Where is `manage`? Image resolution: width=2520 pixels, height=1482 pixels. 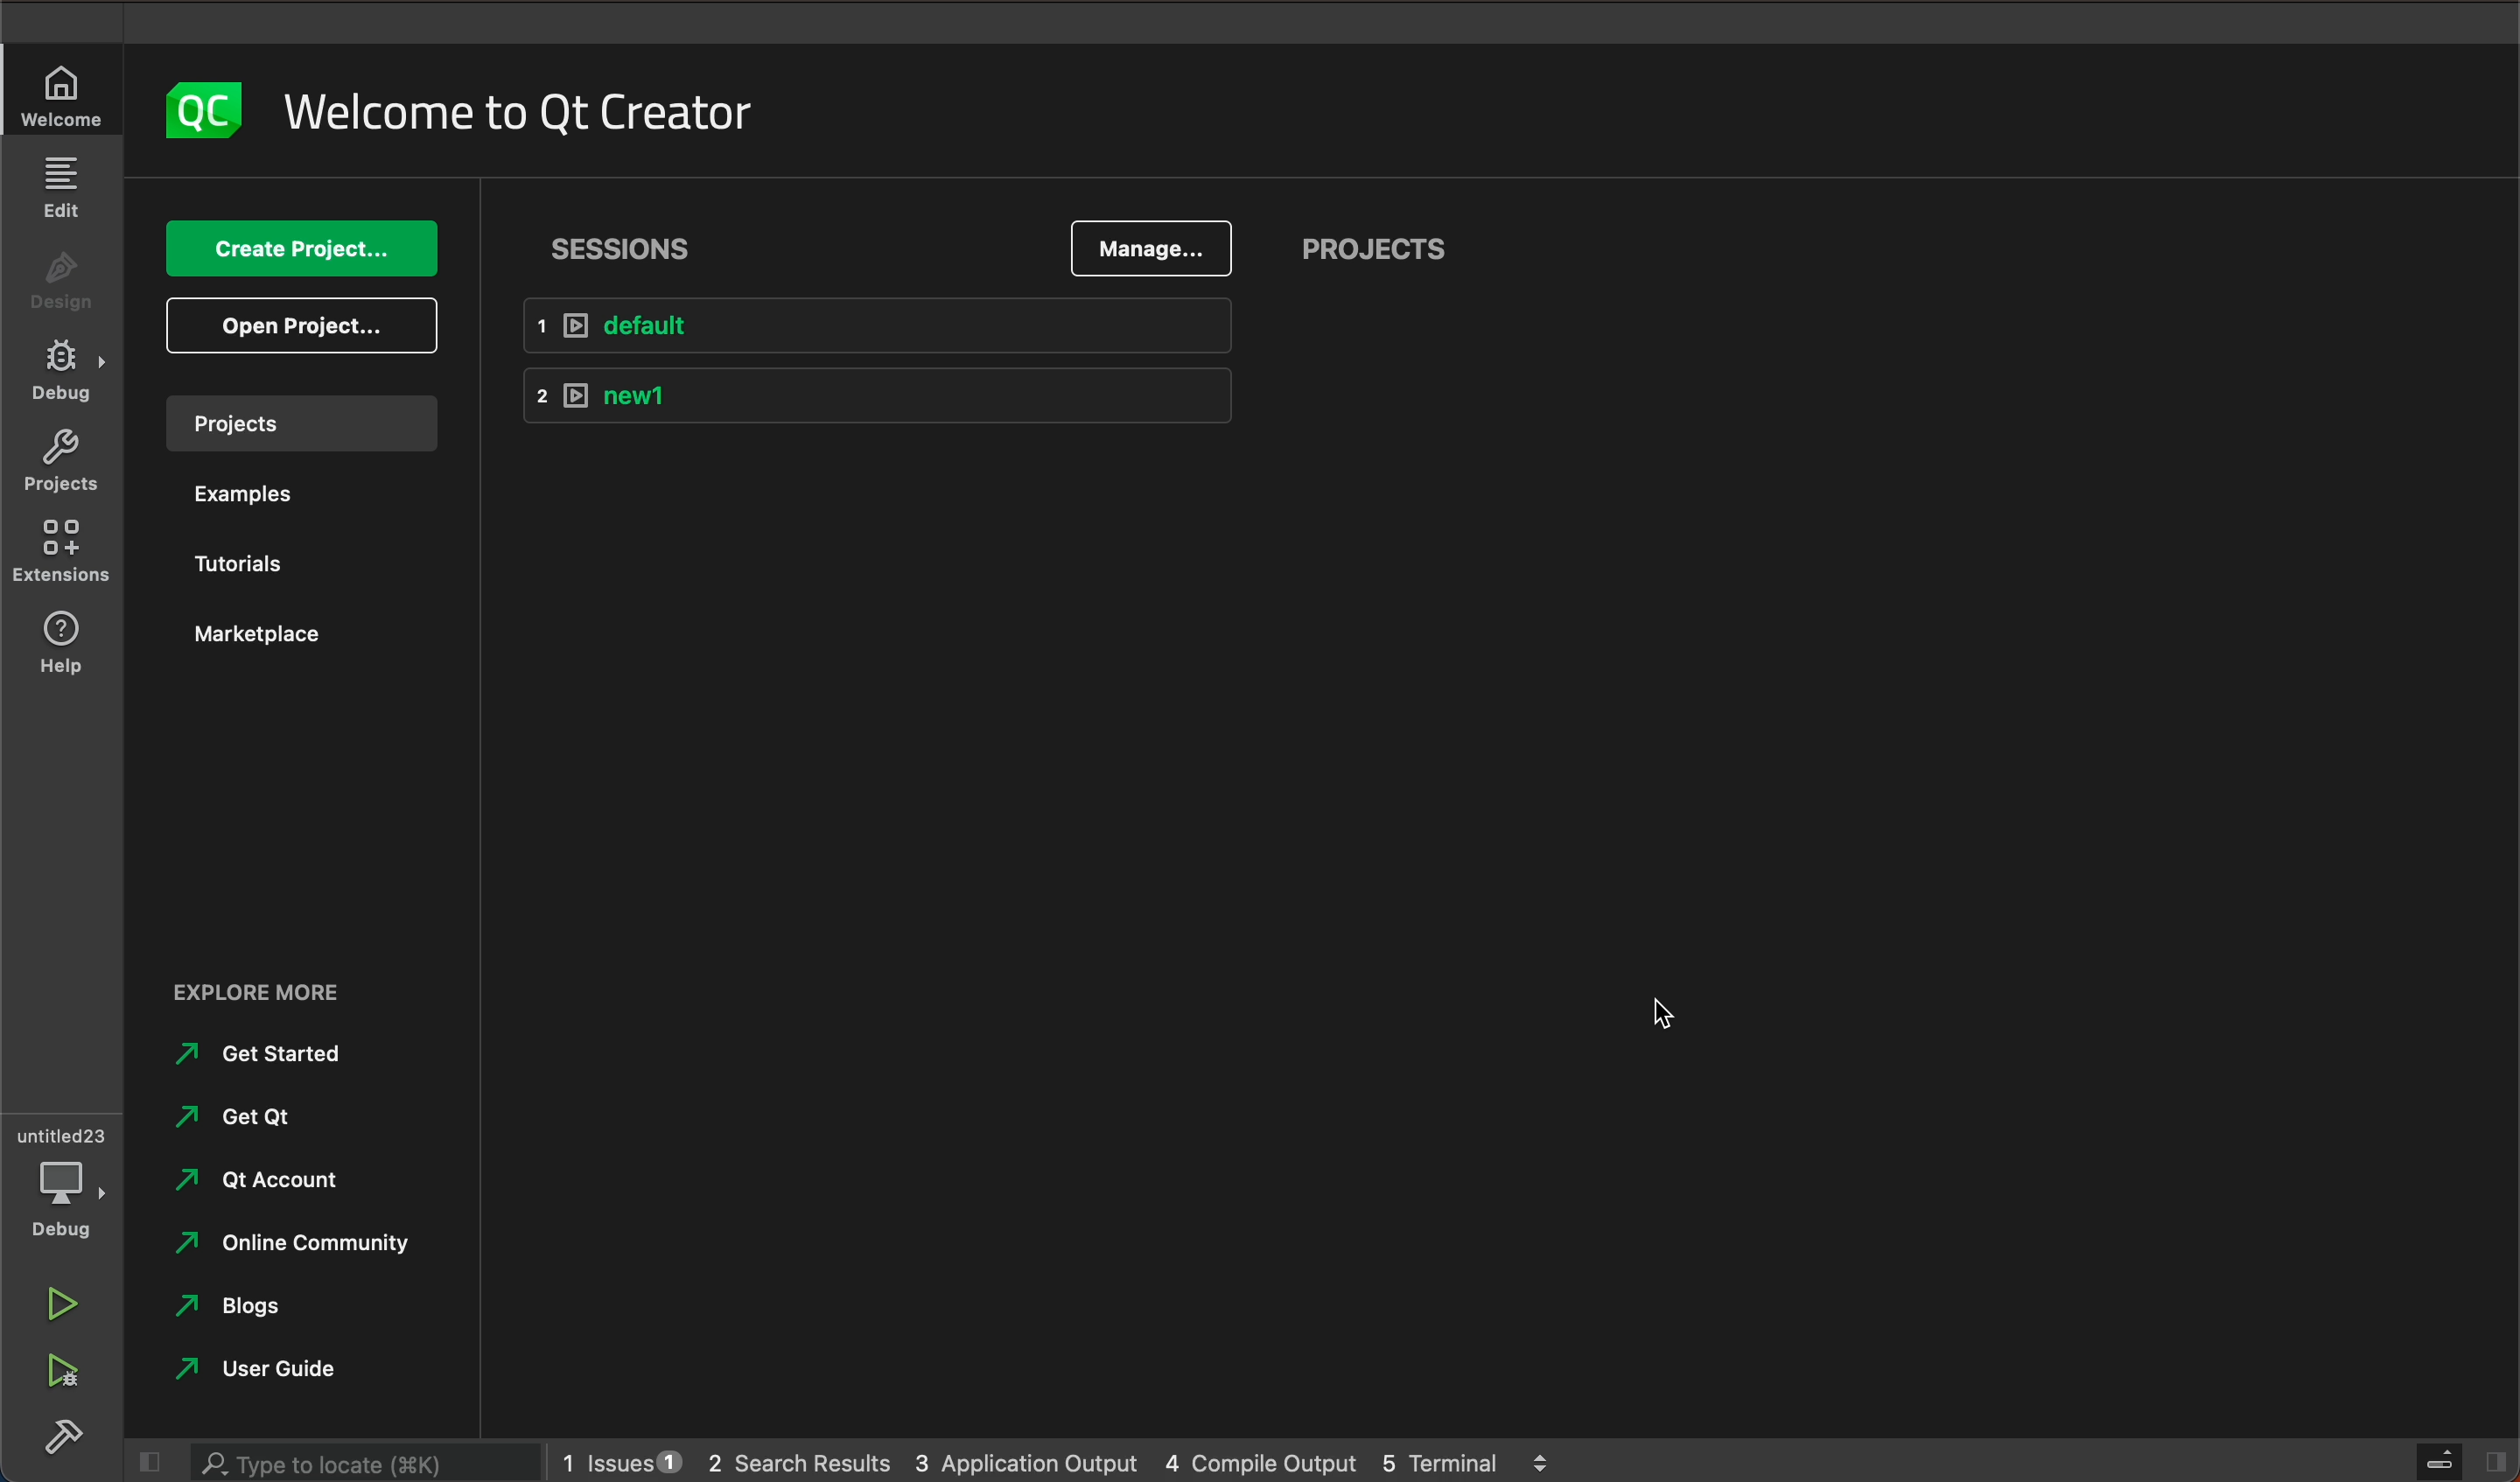
manage is located at coordinates (1153, 245).